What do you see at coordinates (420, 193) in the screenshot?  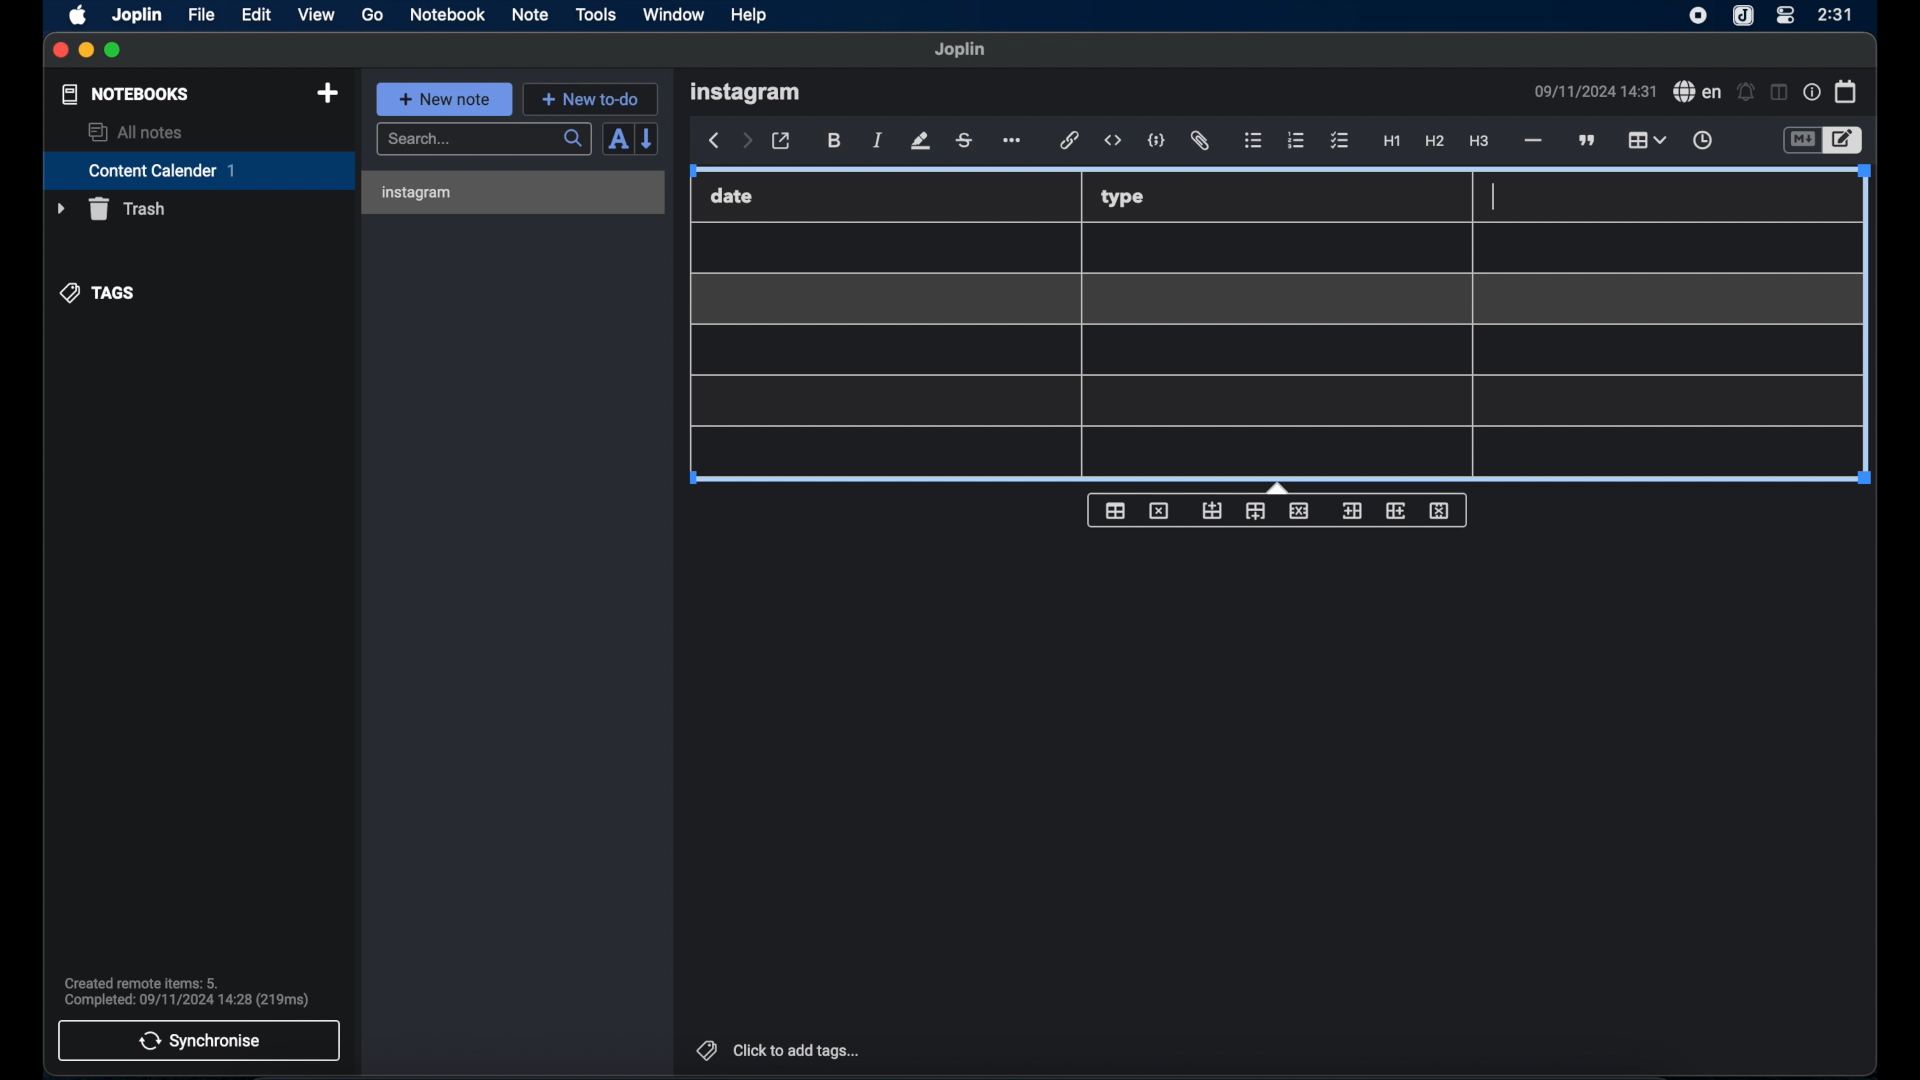 I see `instagram` at bounding box center [420, 193].